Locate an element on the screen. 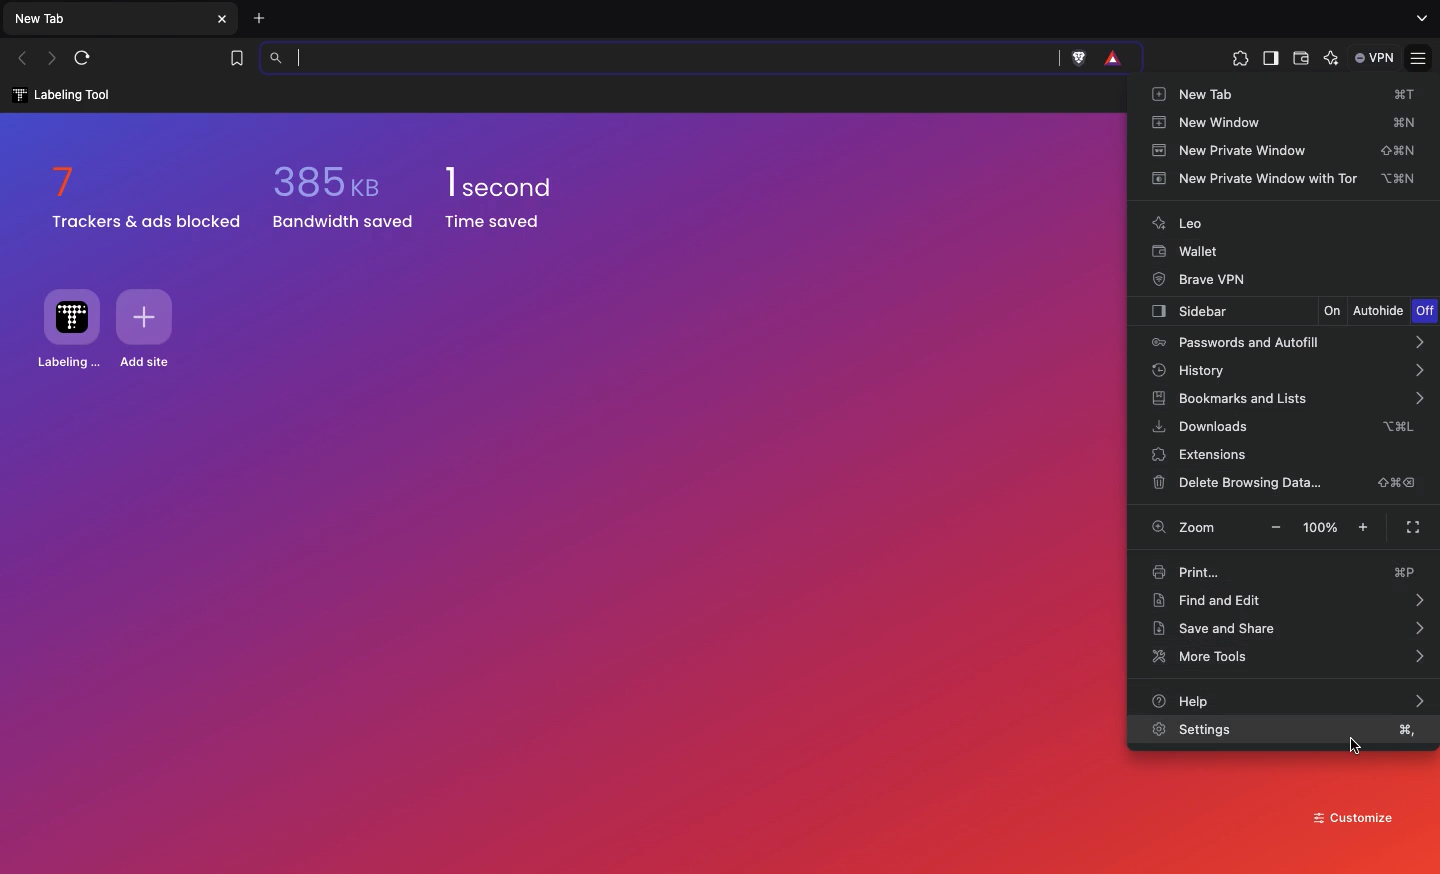 The height and width of the screenshot is (874, 1440). On is located at coordinates (1333, 310).